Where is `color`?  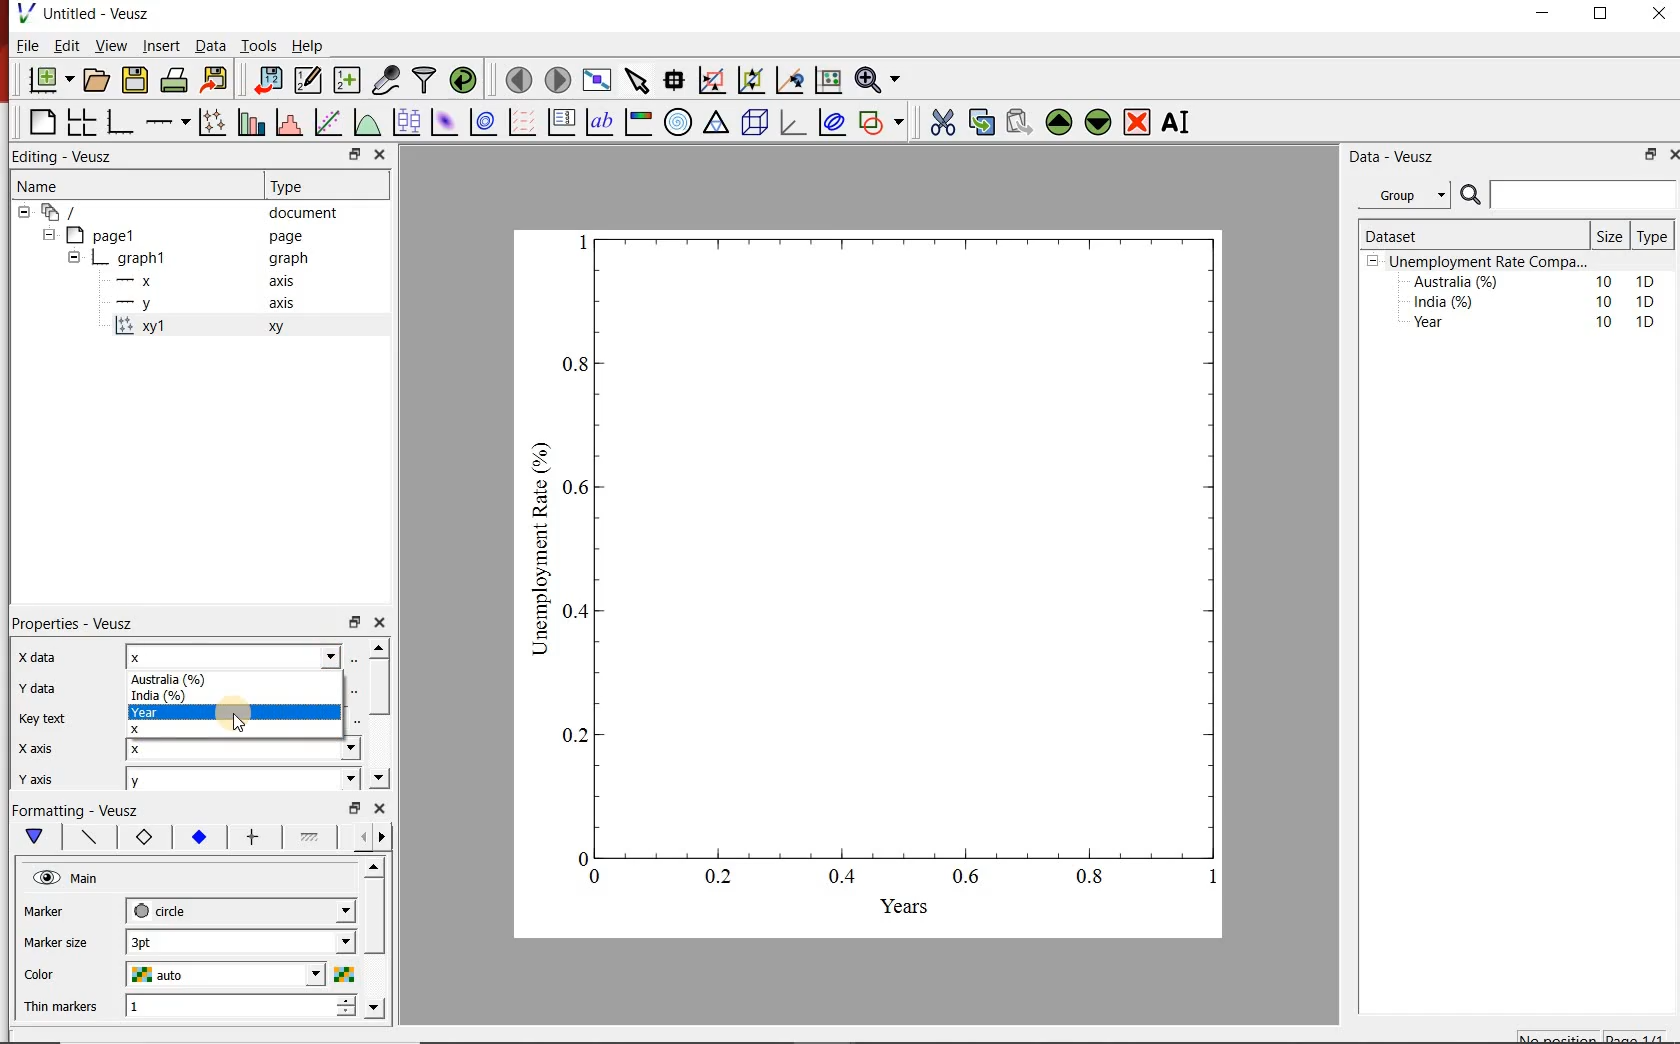
color is located at coordinates (55, 975).